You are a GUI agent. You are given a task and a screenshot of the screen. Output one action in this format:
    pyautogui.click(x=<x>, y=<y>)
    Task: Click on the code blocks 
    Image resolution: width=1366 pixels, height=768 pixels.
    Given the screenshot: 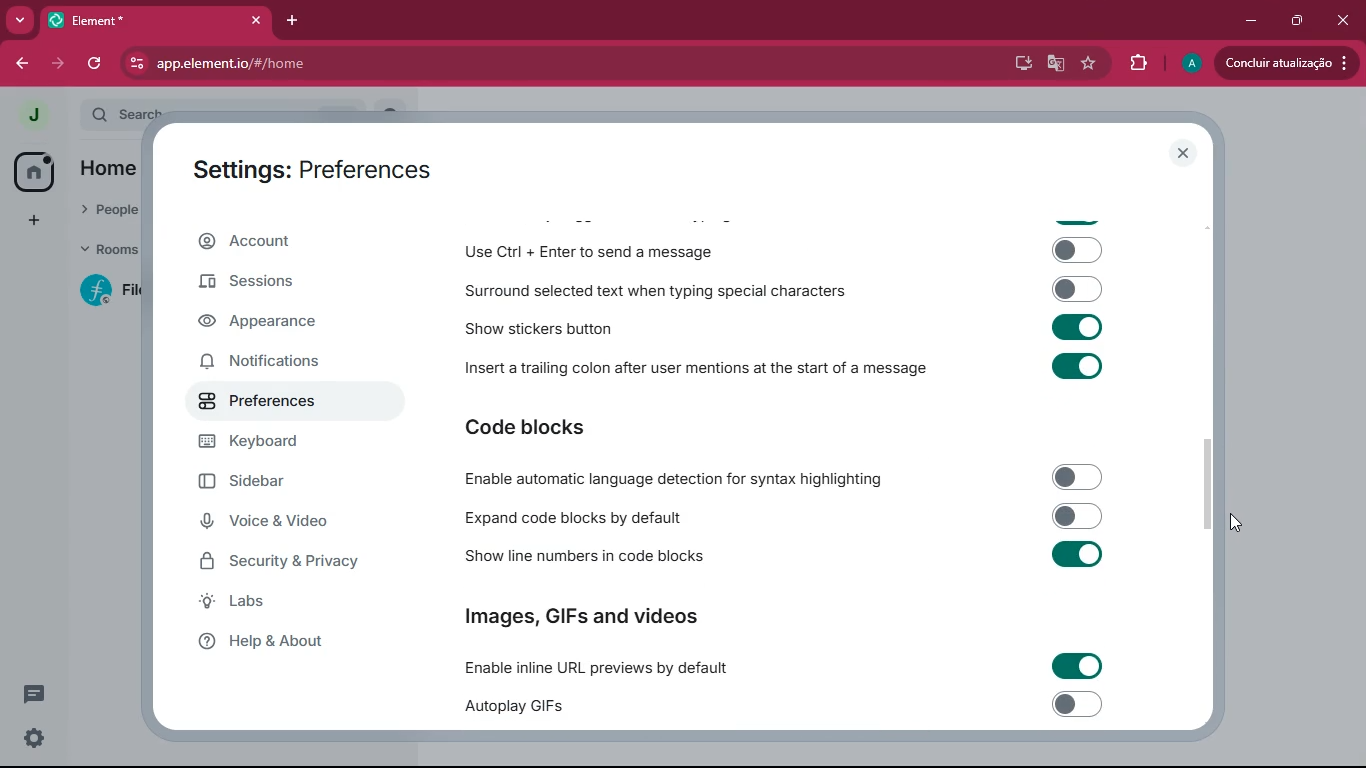 What is the action you would take?
    pyautogui.click(x=539, y=429)
    